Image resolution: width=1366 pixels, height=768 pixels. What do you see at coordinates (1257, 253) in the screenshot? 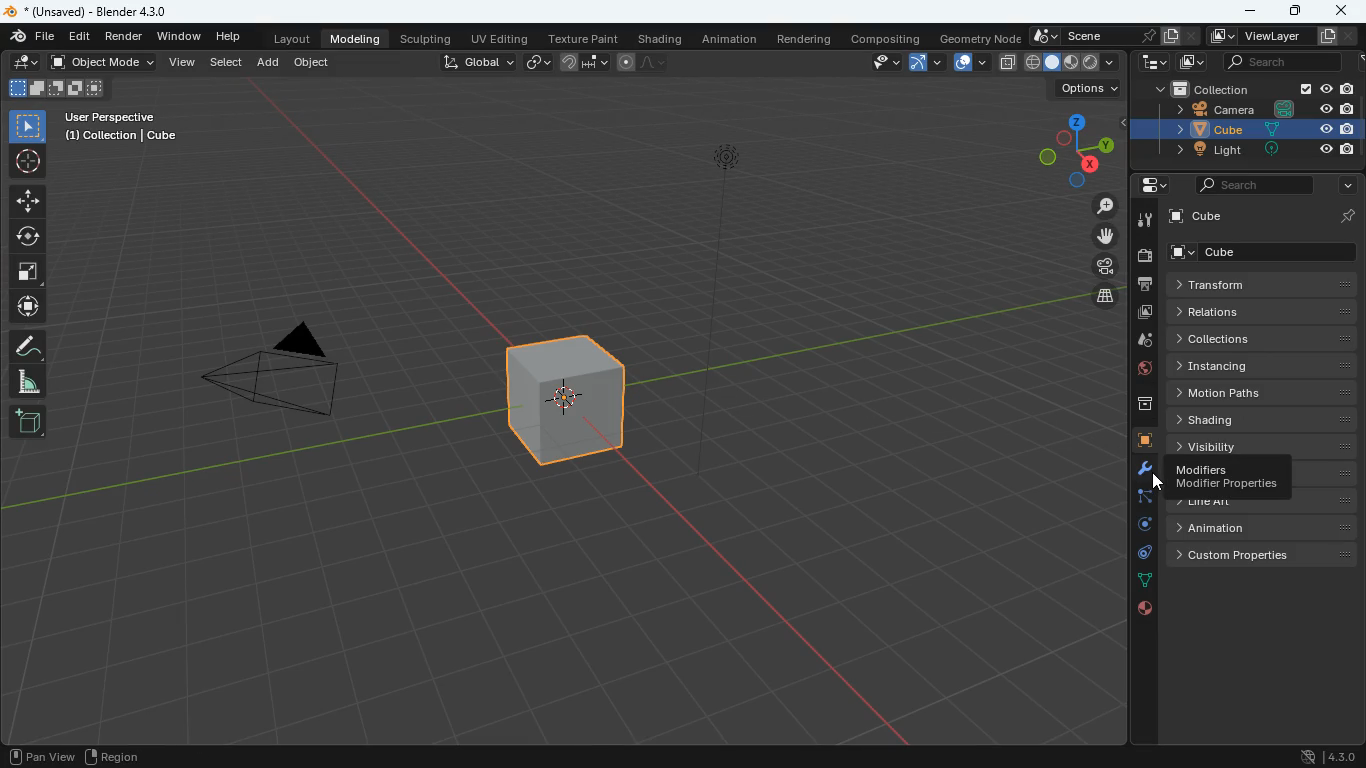
I see `cube` at bounding box center [1257, 253].